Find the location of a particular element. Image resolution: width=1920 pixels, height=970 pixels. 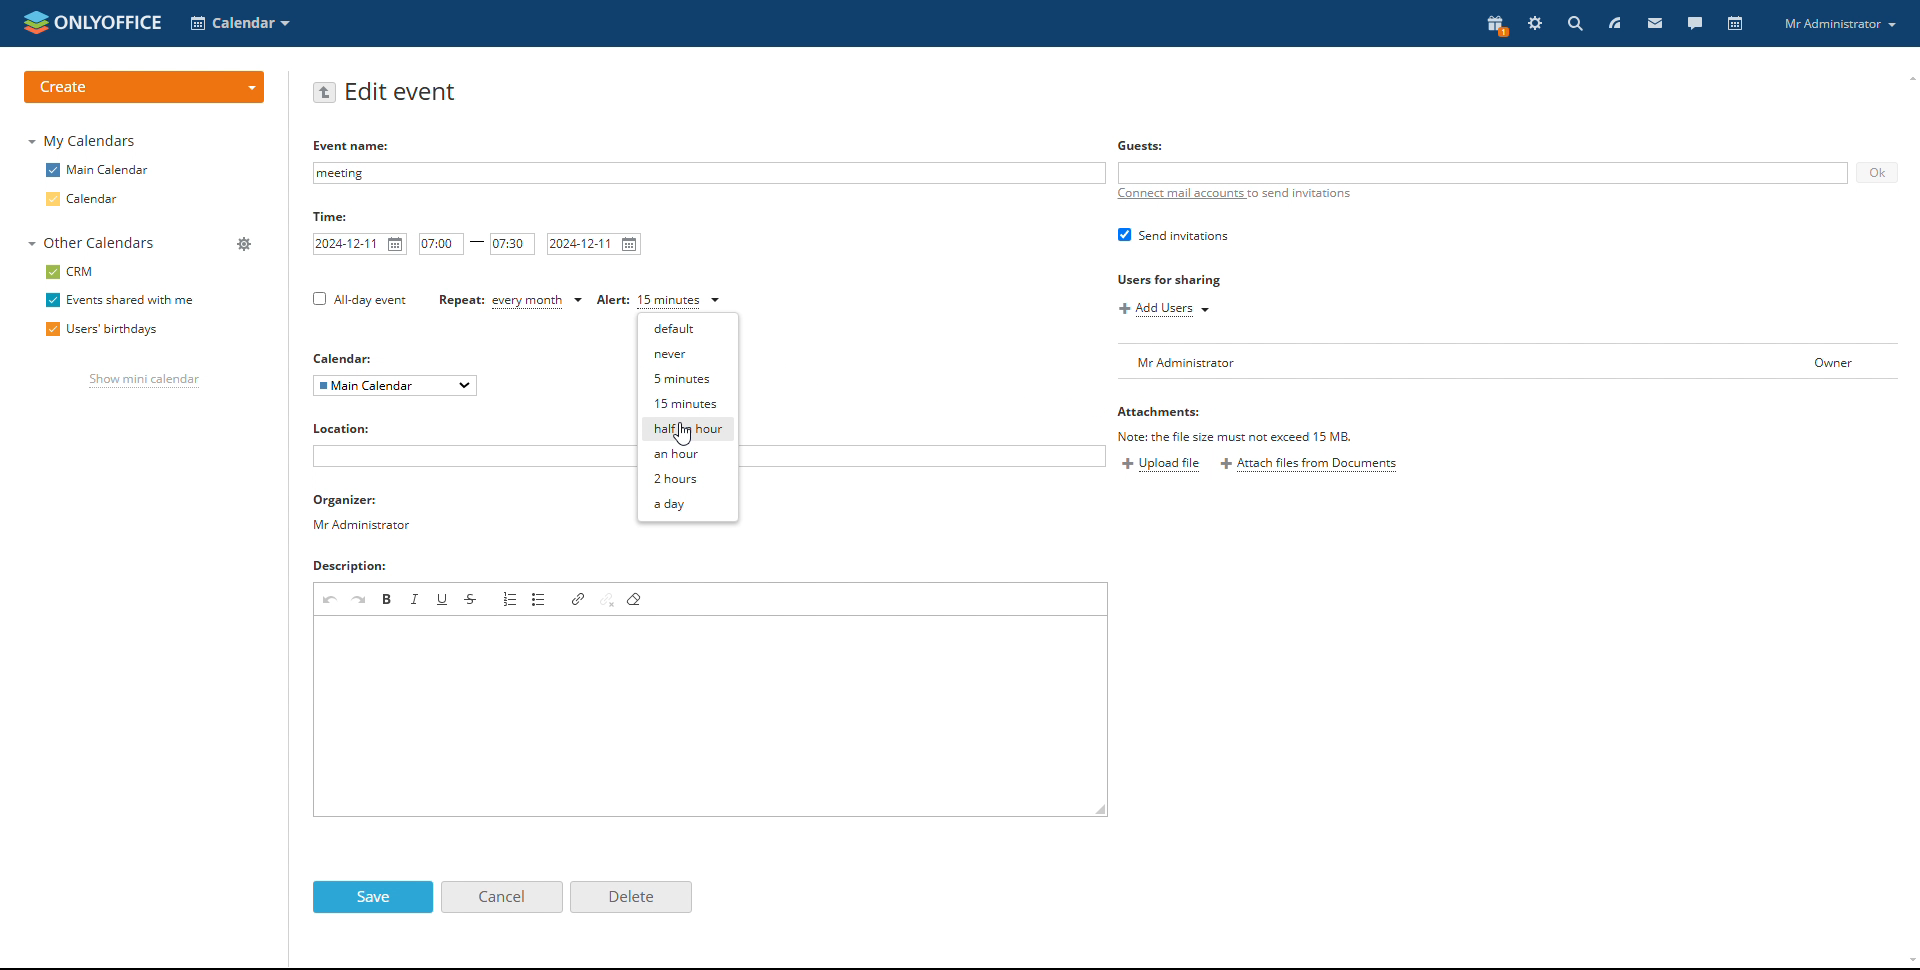

crm is located at coordinates (70, 272).